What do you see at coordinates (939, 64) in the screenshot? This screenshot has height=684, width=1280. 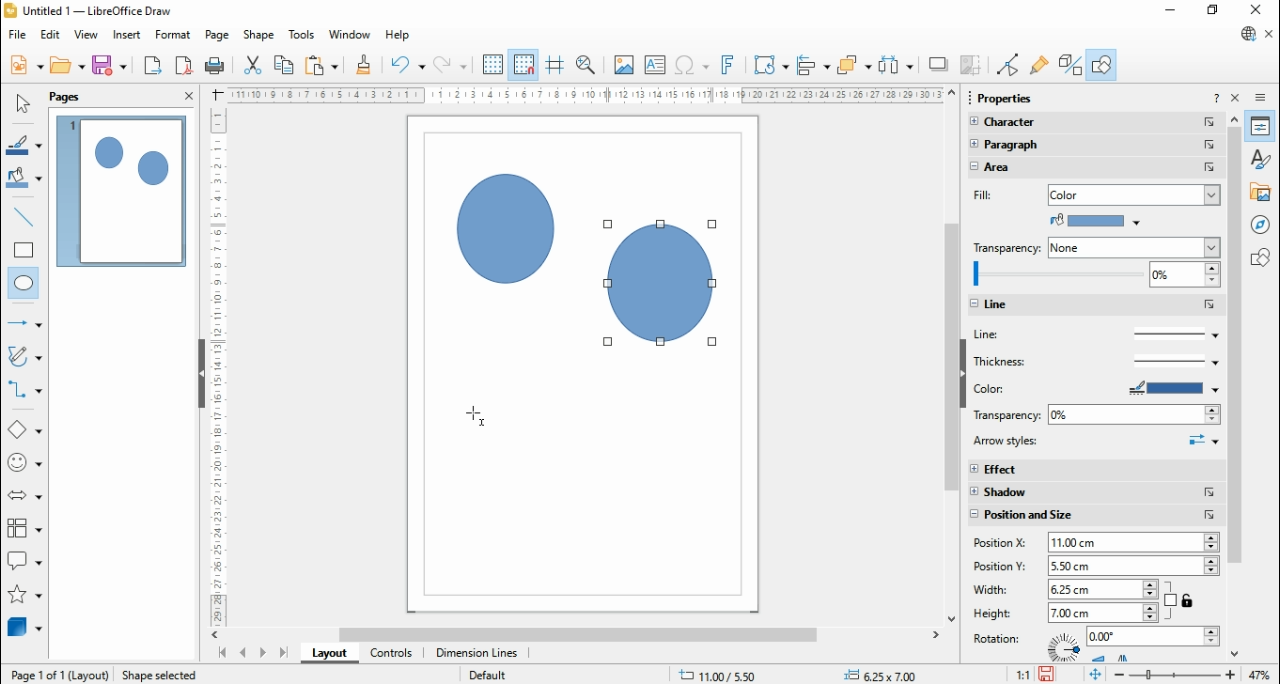 I see `shadow` at bounding box center [939, 64].